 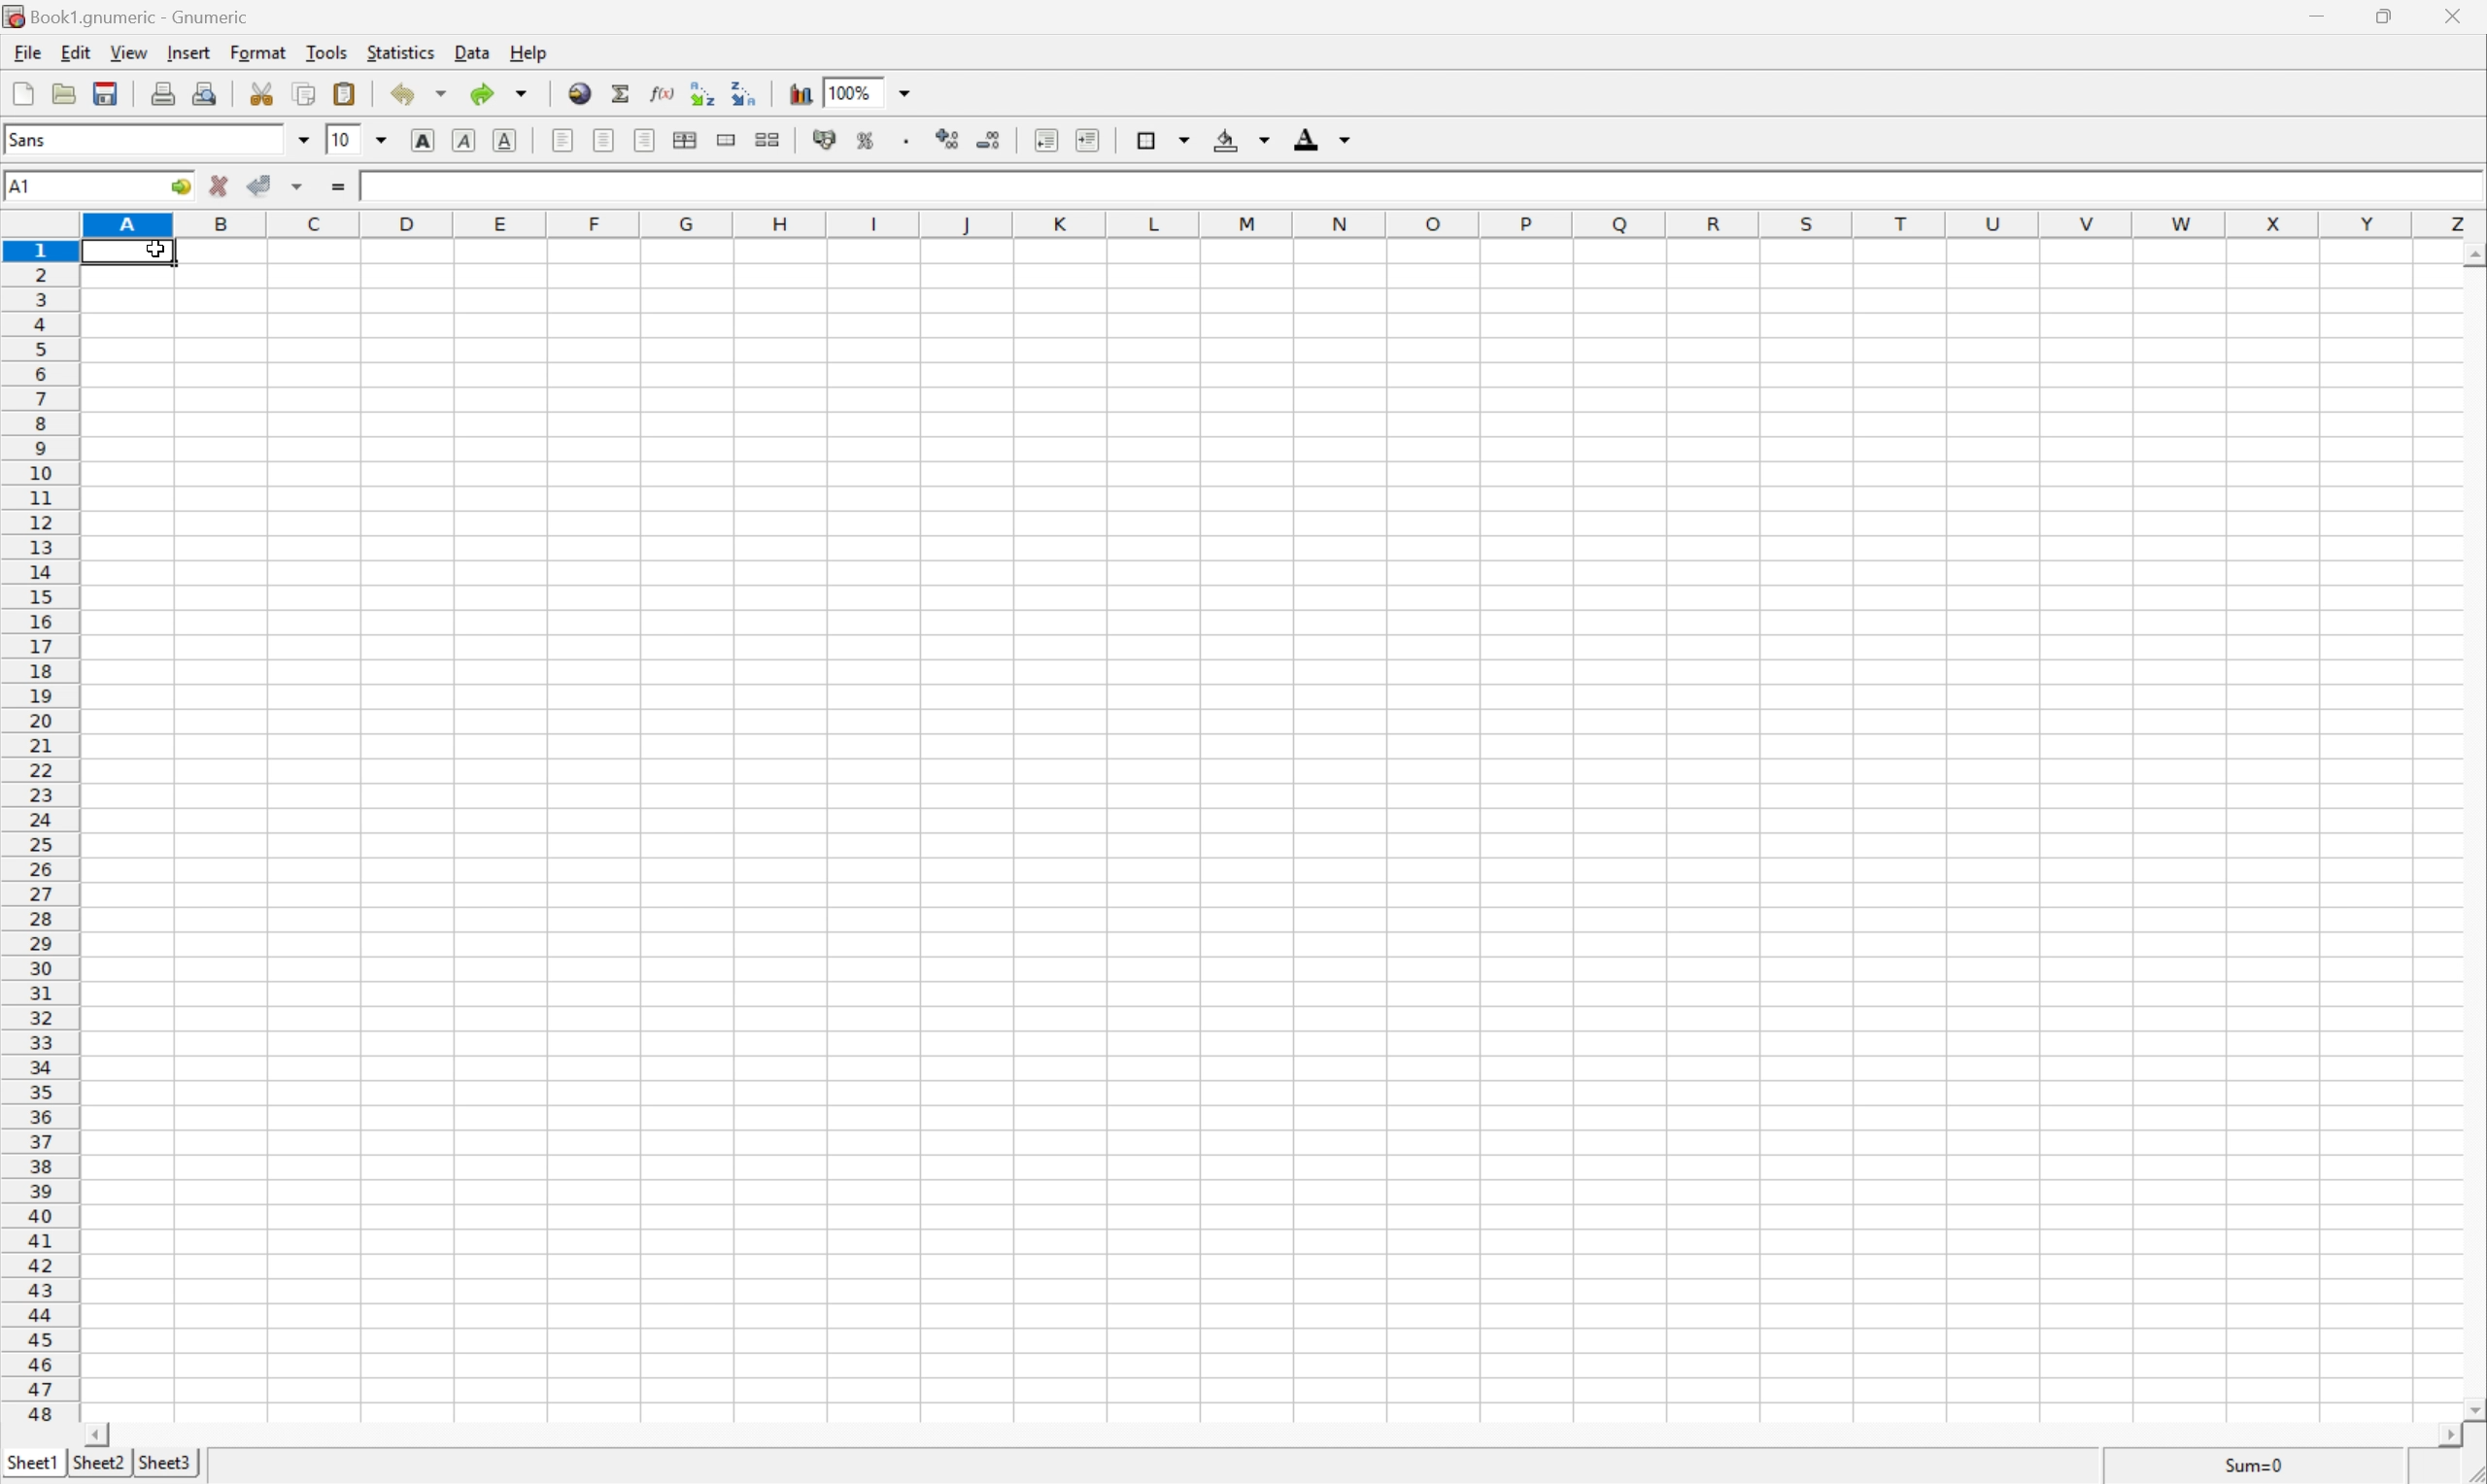 I want to click on help, so click(x=527, y=51).